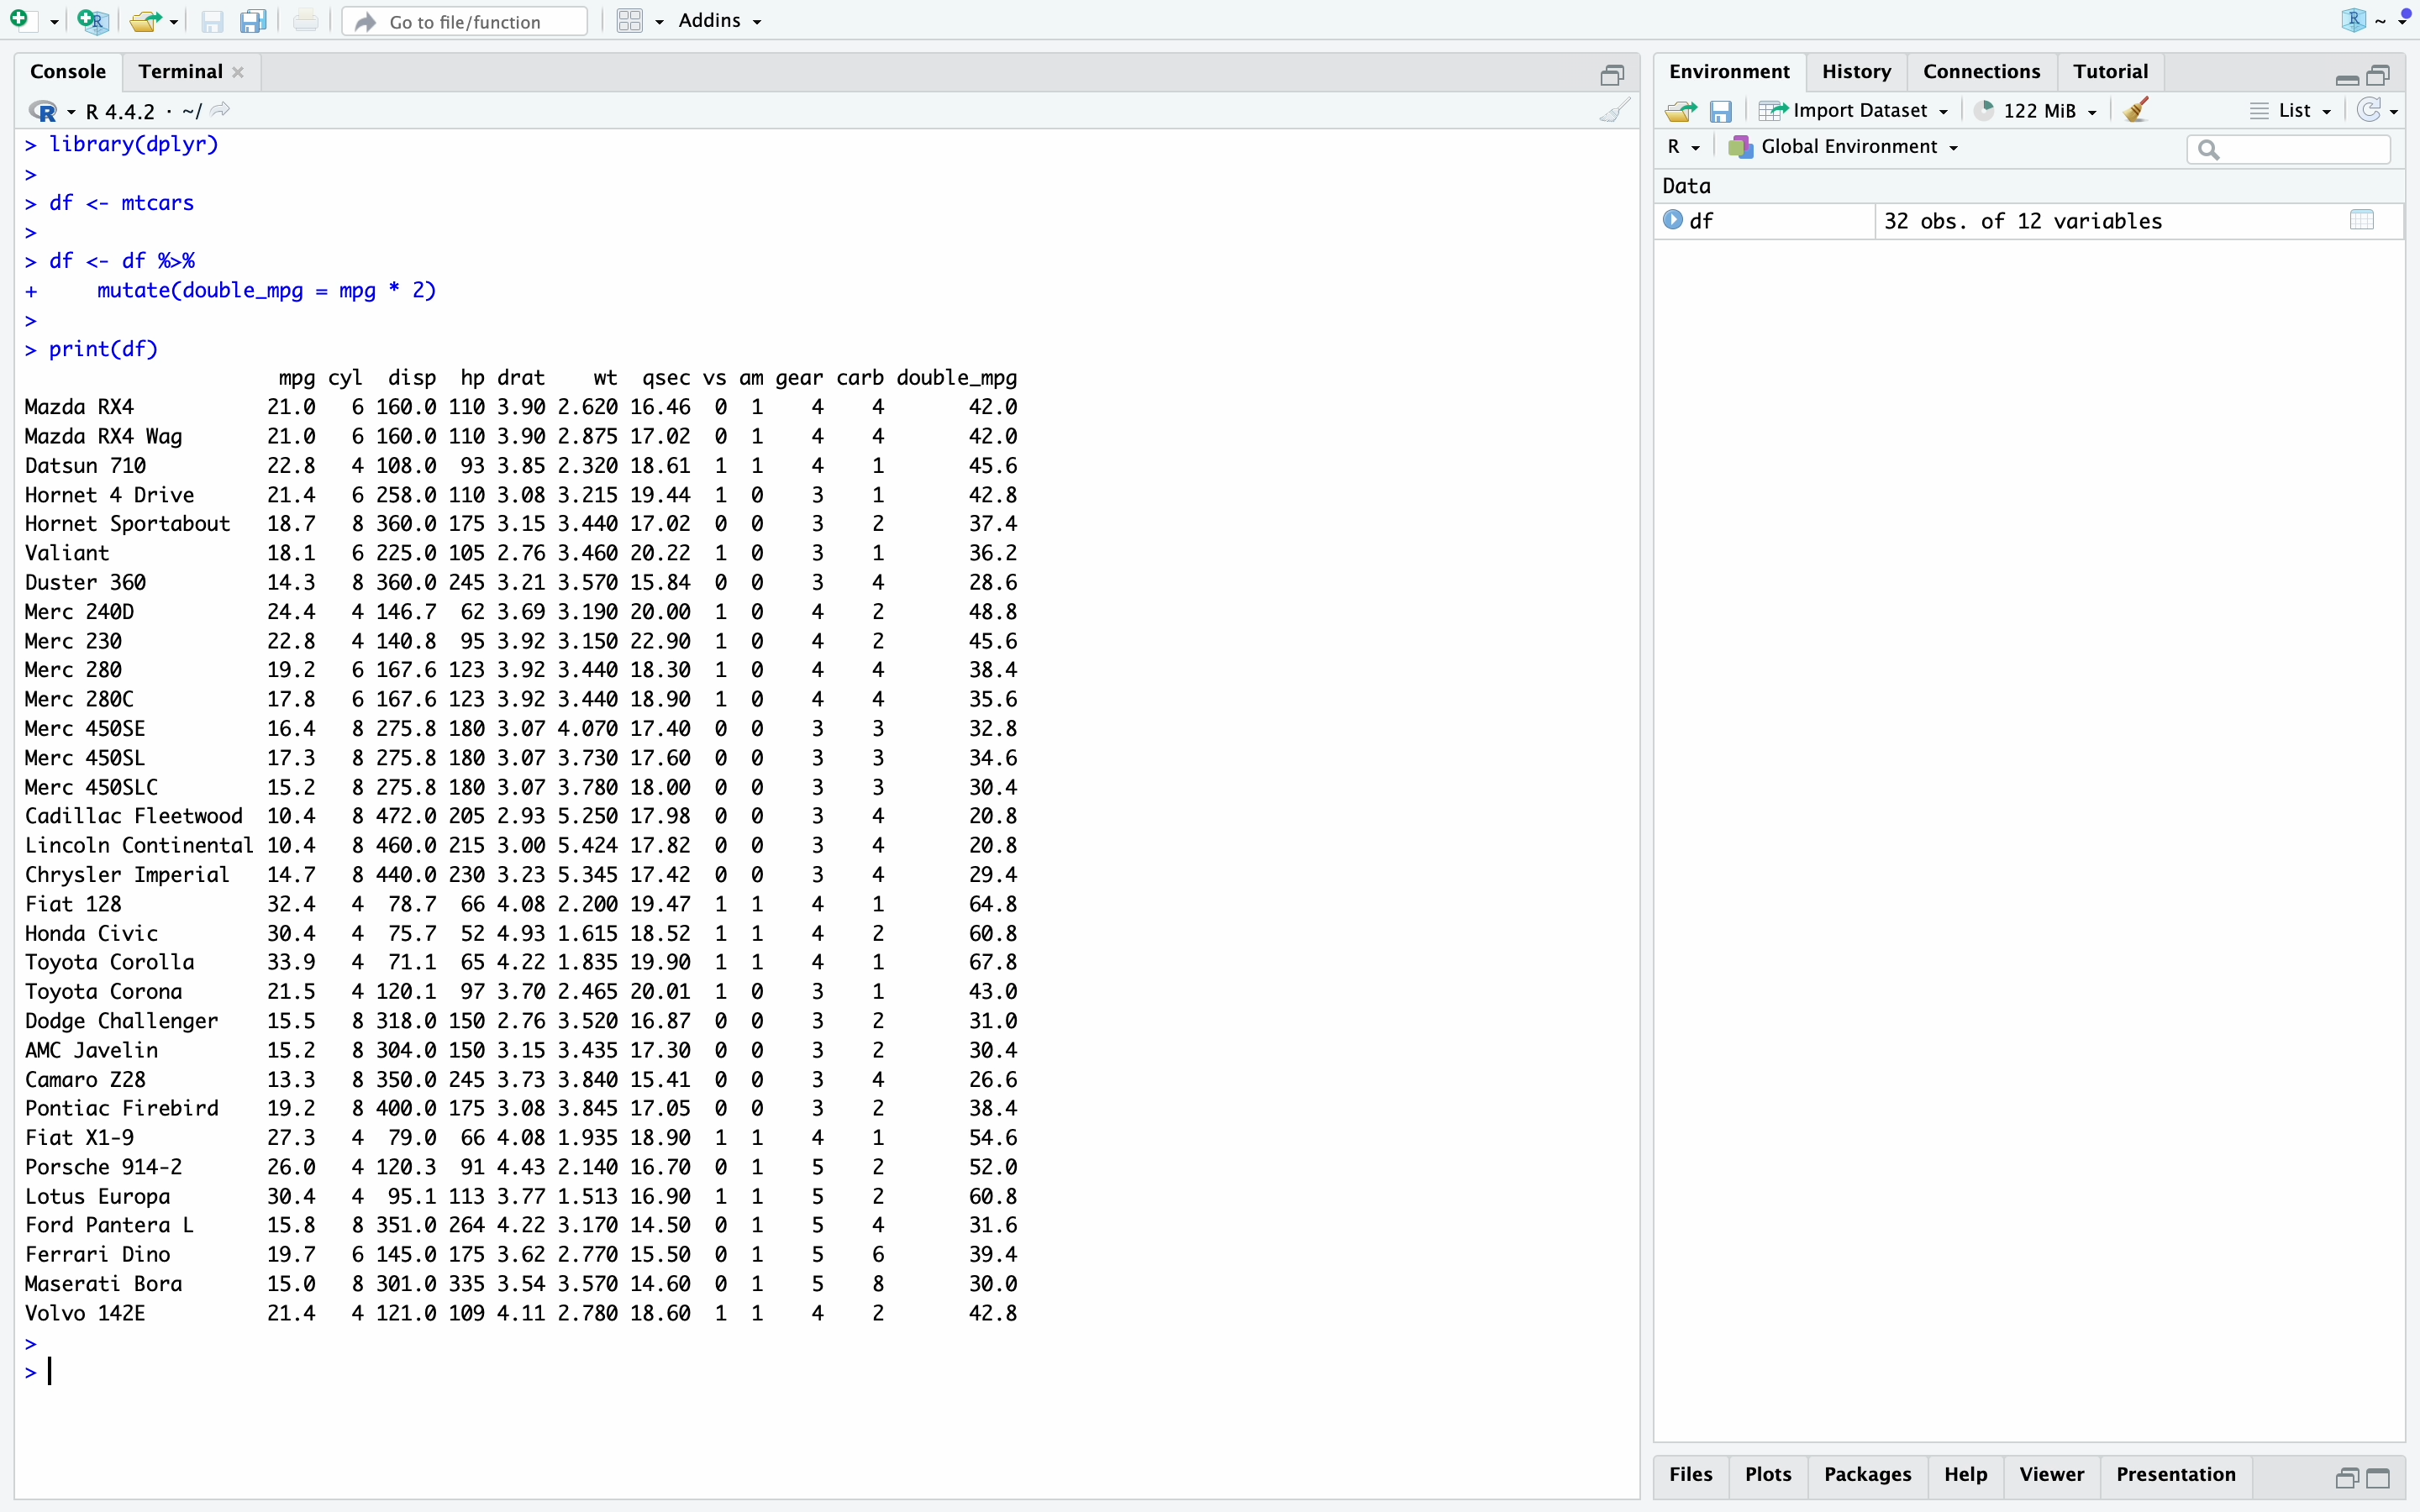 The width and height of the screenshot is (2420, 1512). I want to click on clean, so click(2138, 110).